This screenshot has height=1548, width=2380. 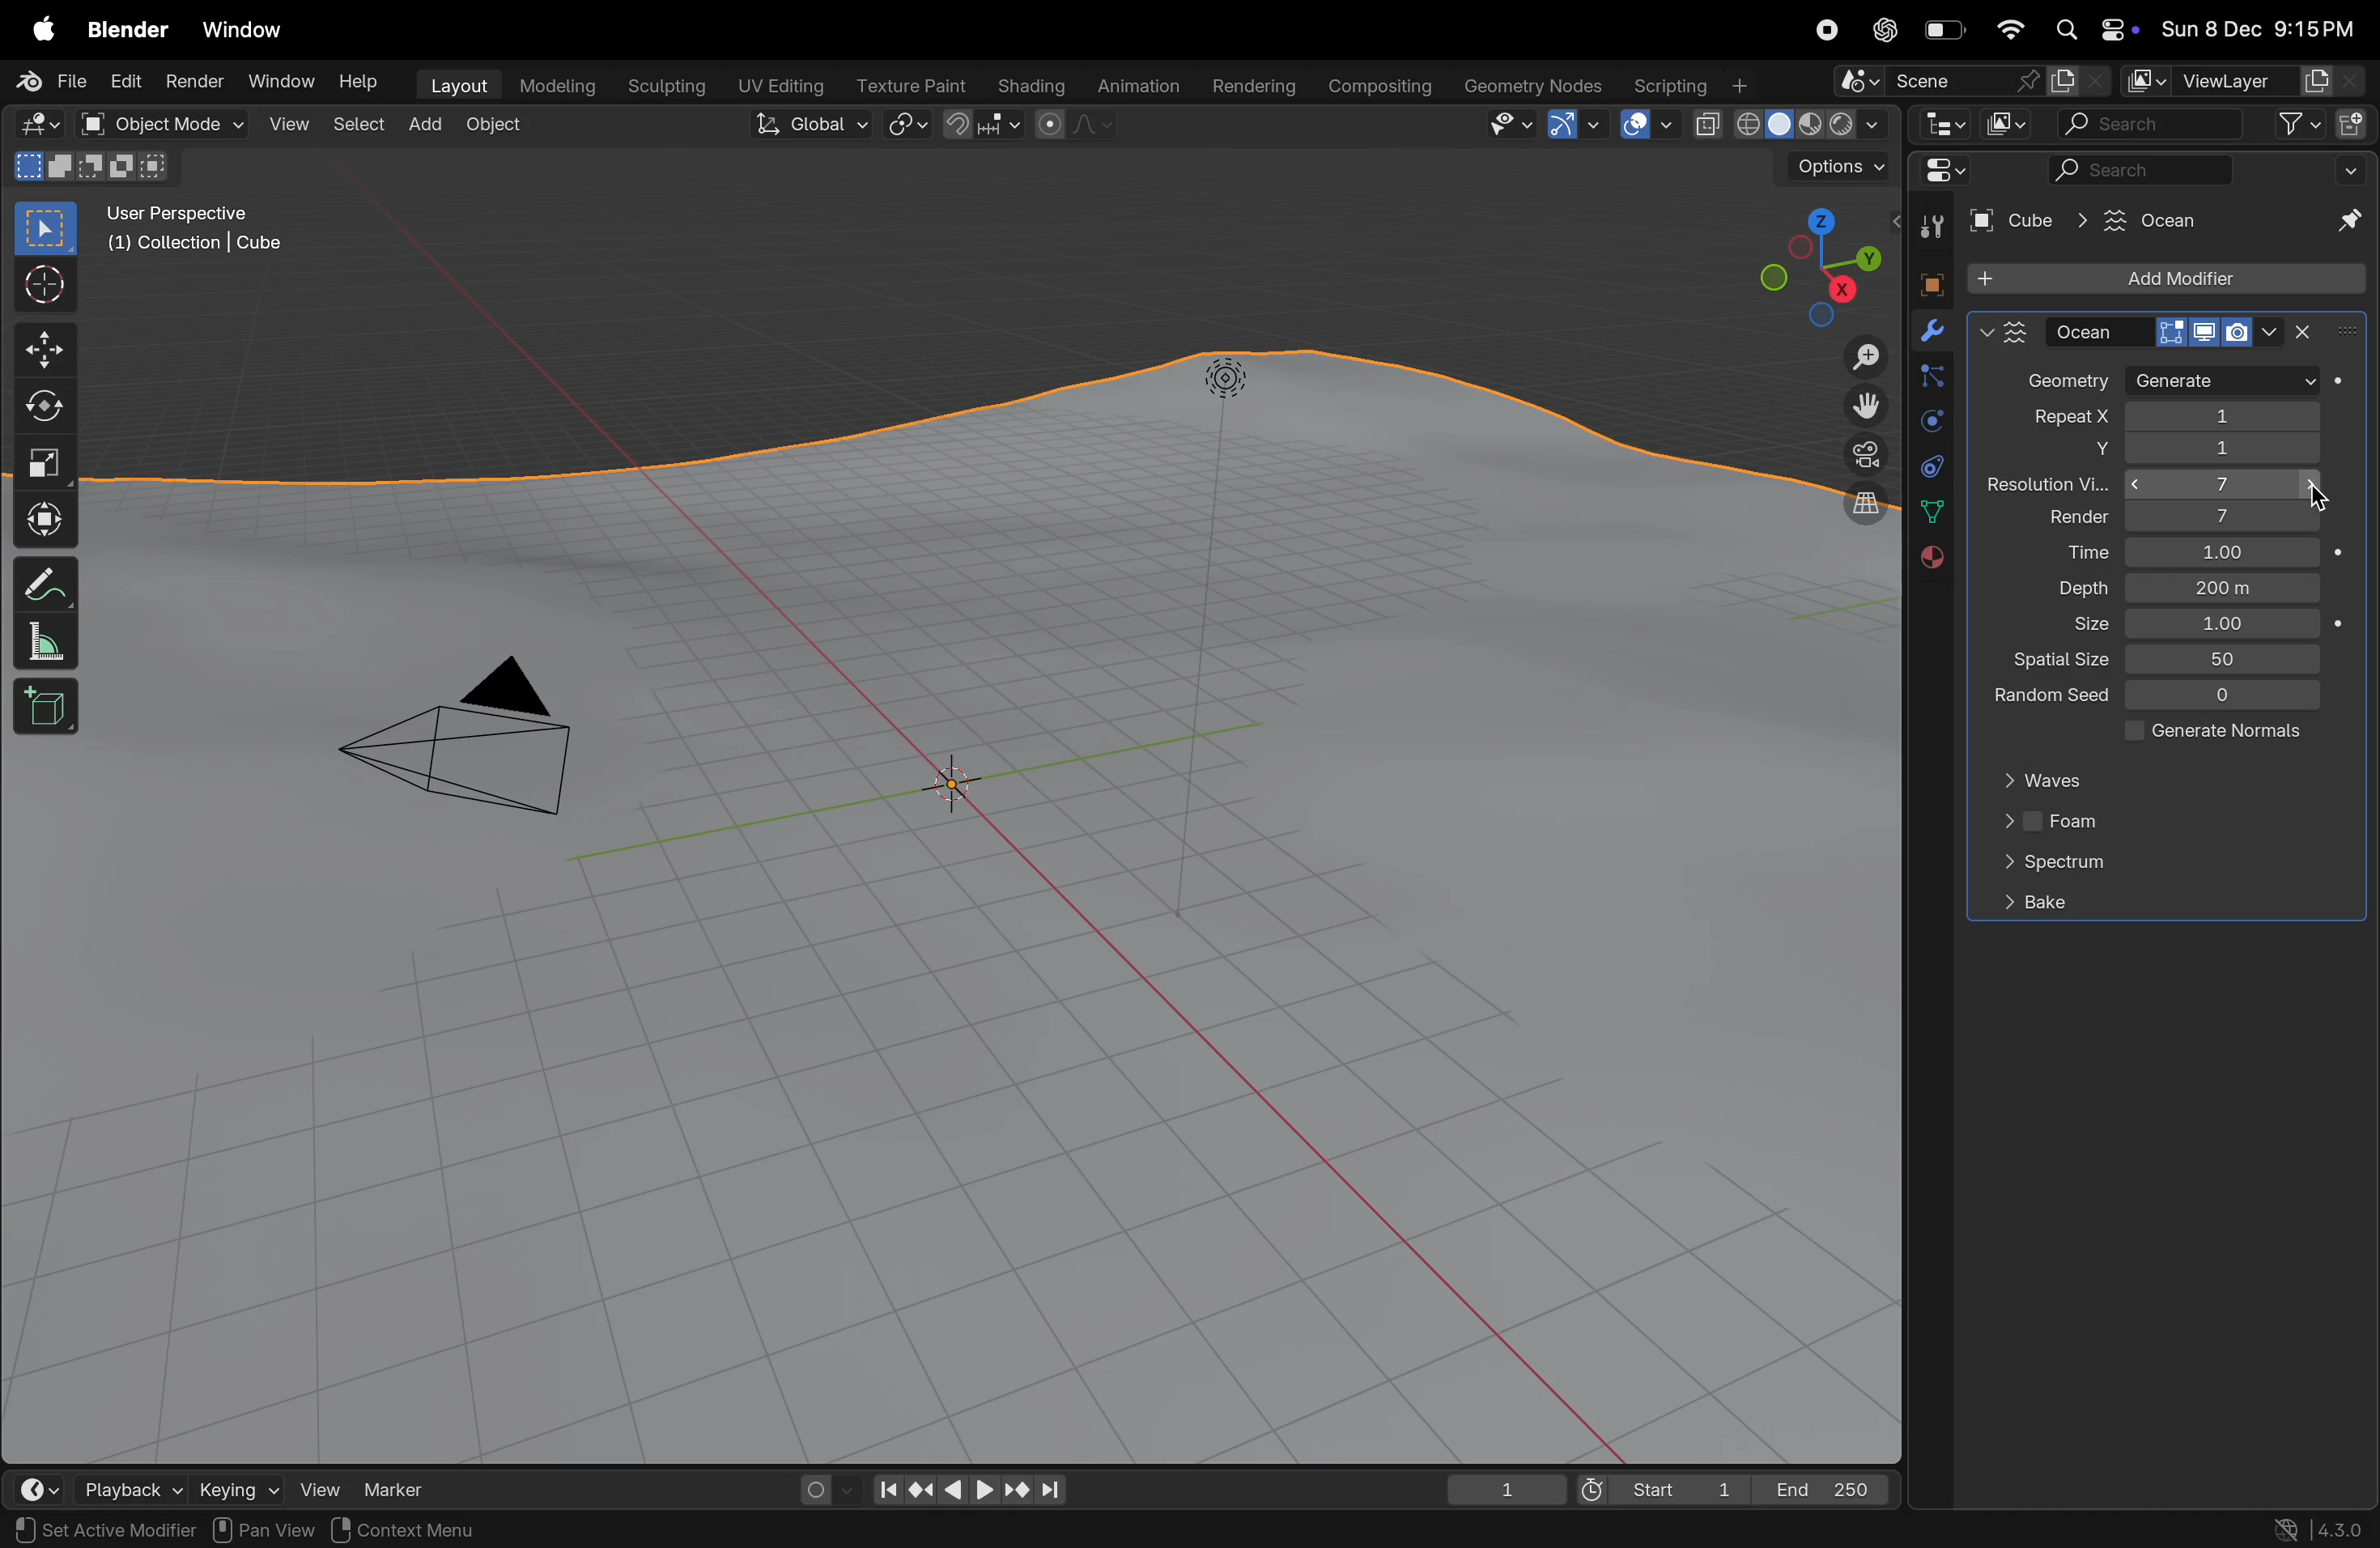 What do you see at coordinates (984, 129) in the screenshot?
I see `` at bounding box center [984, 129].